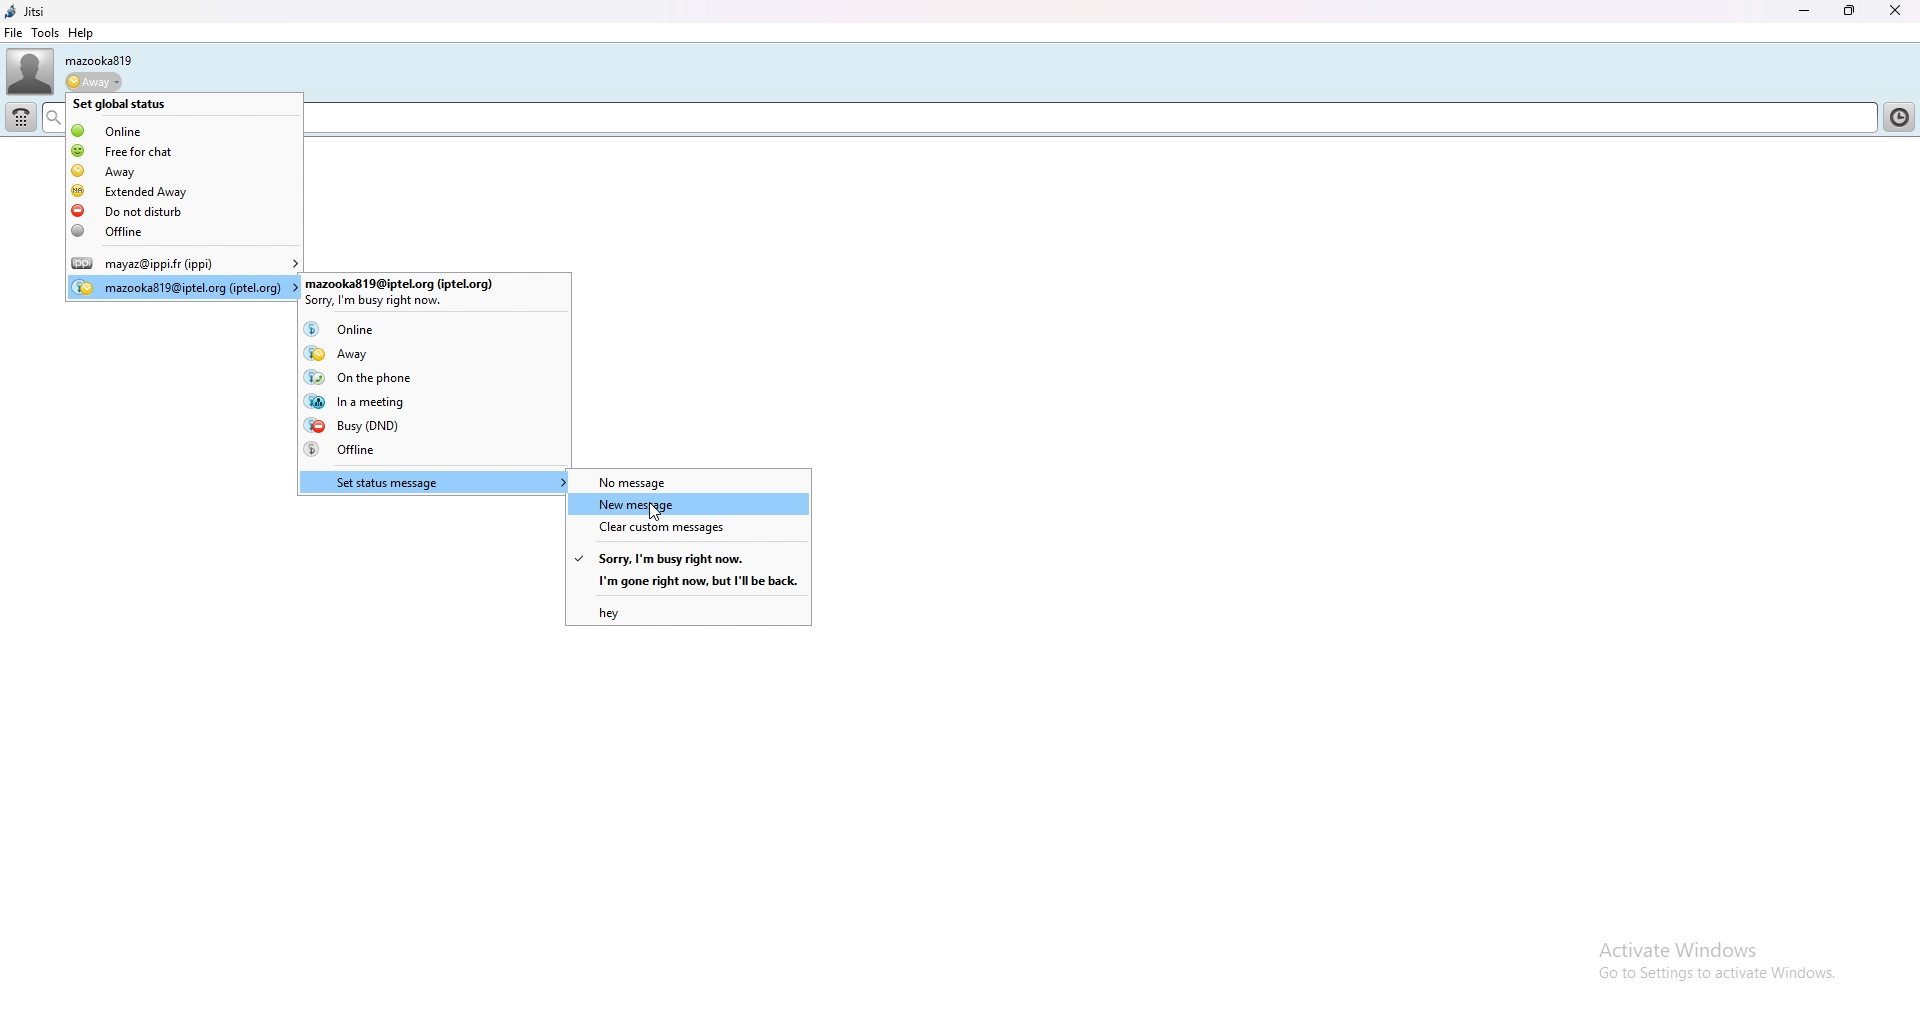 The width and height of the screenshot is (1920, 1032). What do you see at coordinates (184, 264) in the screenshot?
I see `user account` at bounding box center [184, 264].